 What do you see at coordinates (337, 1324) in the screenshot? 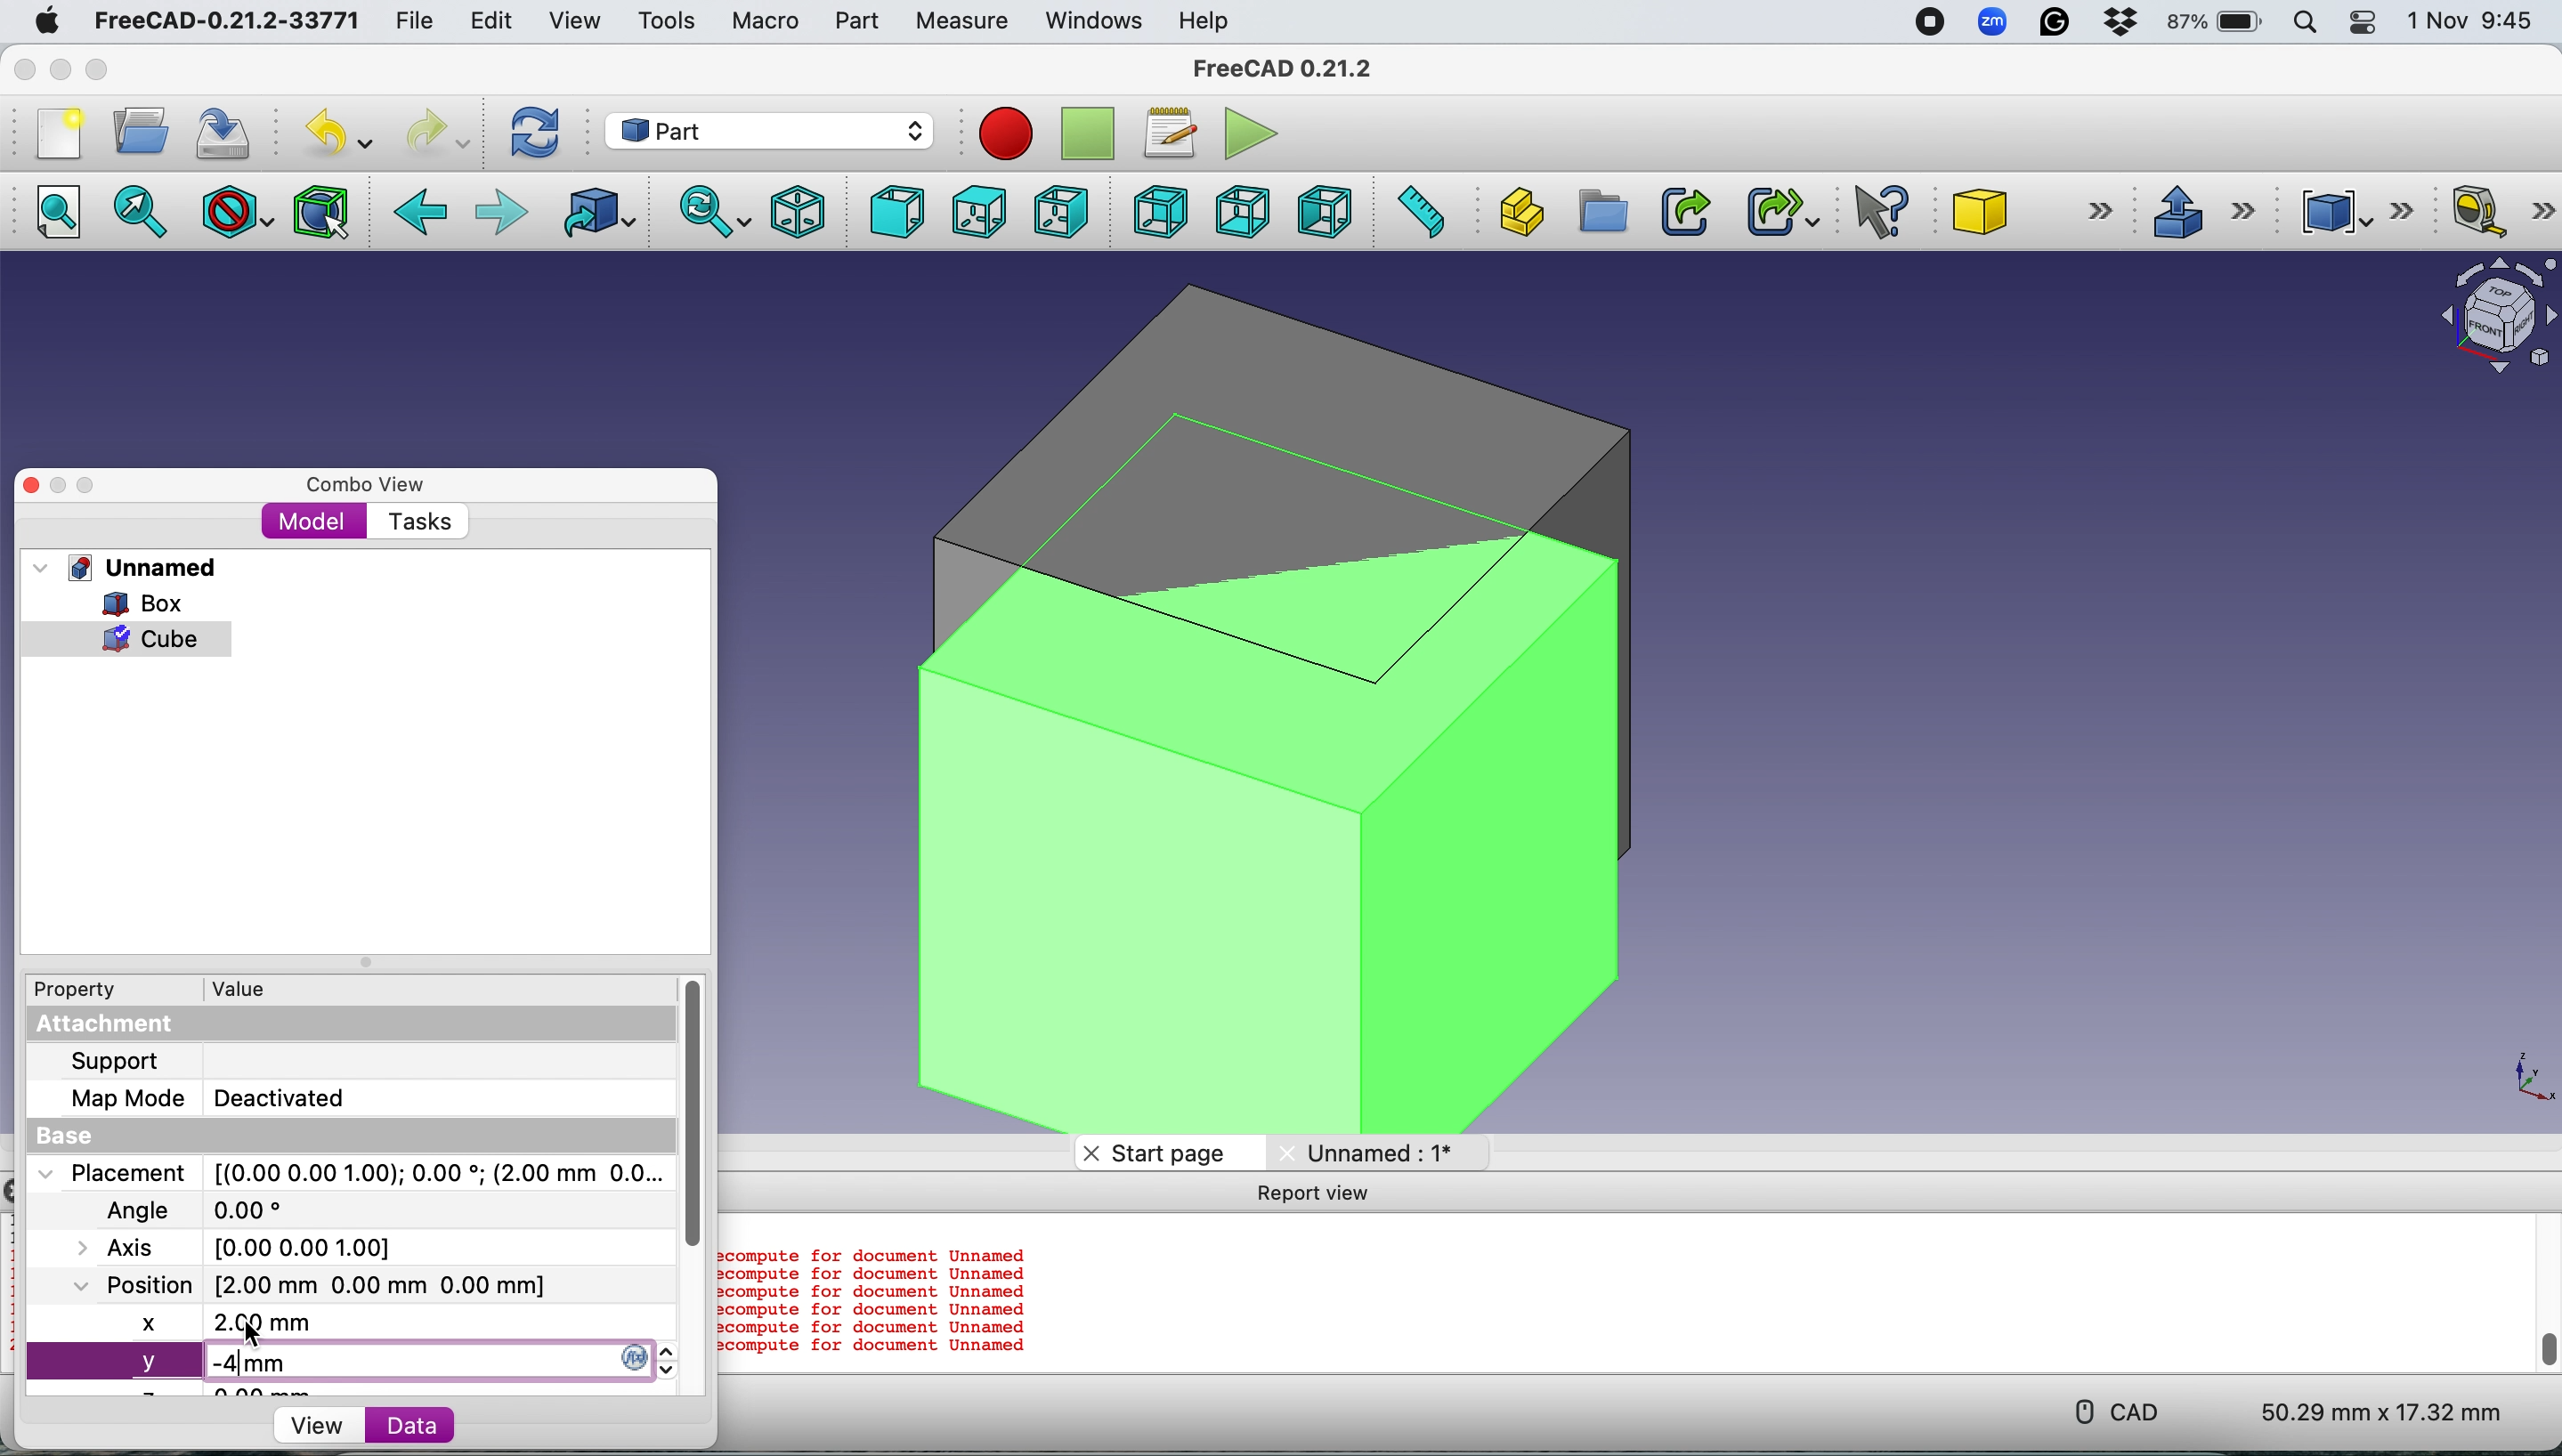
I see `x 2.00 mm` at bounding box center [337, 1324].